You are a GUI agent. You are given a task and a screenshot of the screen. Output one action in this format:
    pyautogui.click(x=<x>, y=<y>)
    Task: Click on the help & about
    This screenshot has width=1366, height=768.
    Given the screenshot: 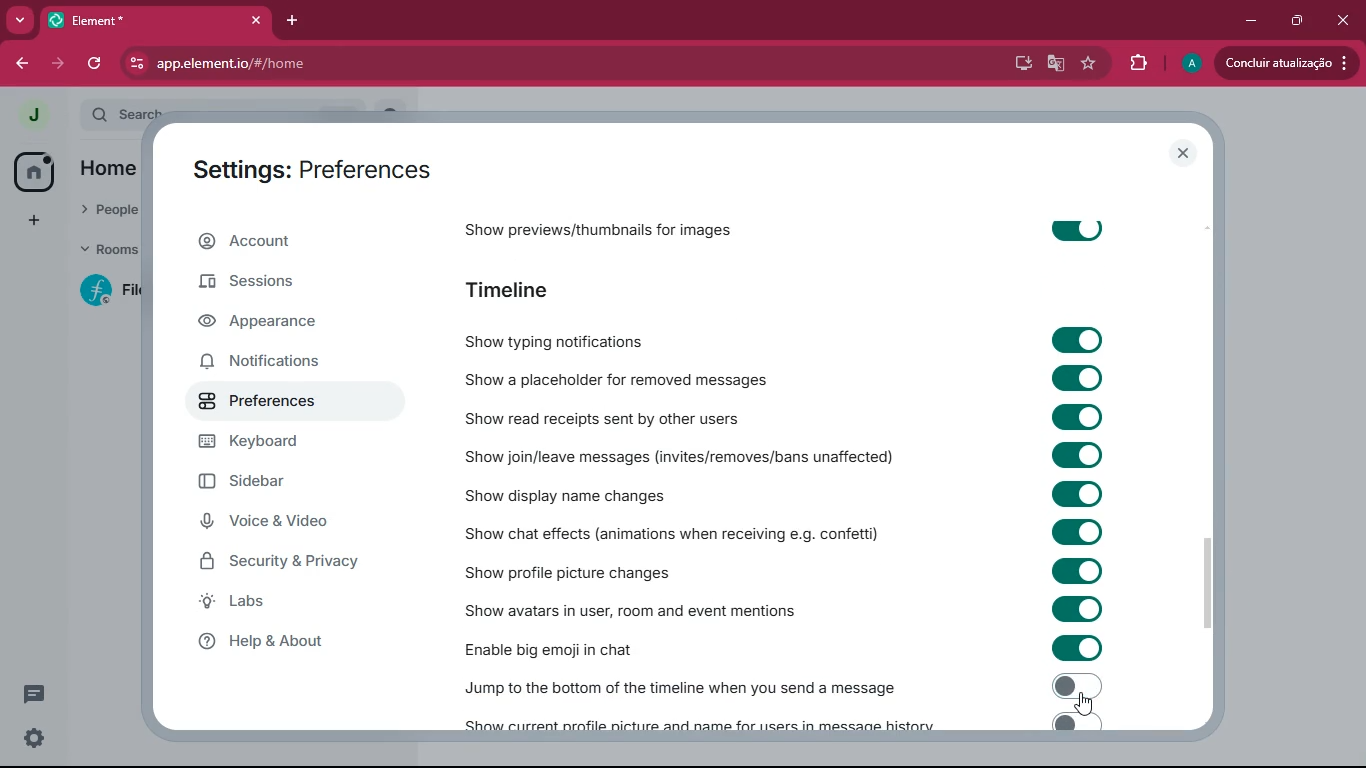 What is the action you would take?
    pyautogui.click(x=298, y=641)
    